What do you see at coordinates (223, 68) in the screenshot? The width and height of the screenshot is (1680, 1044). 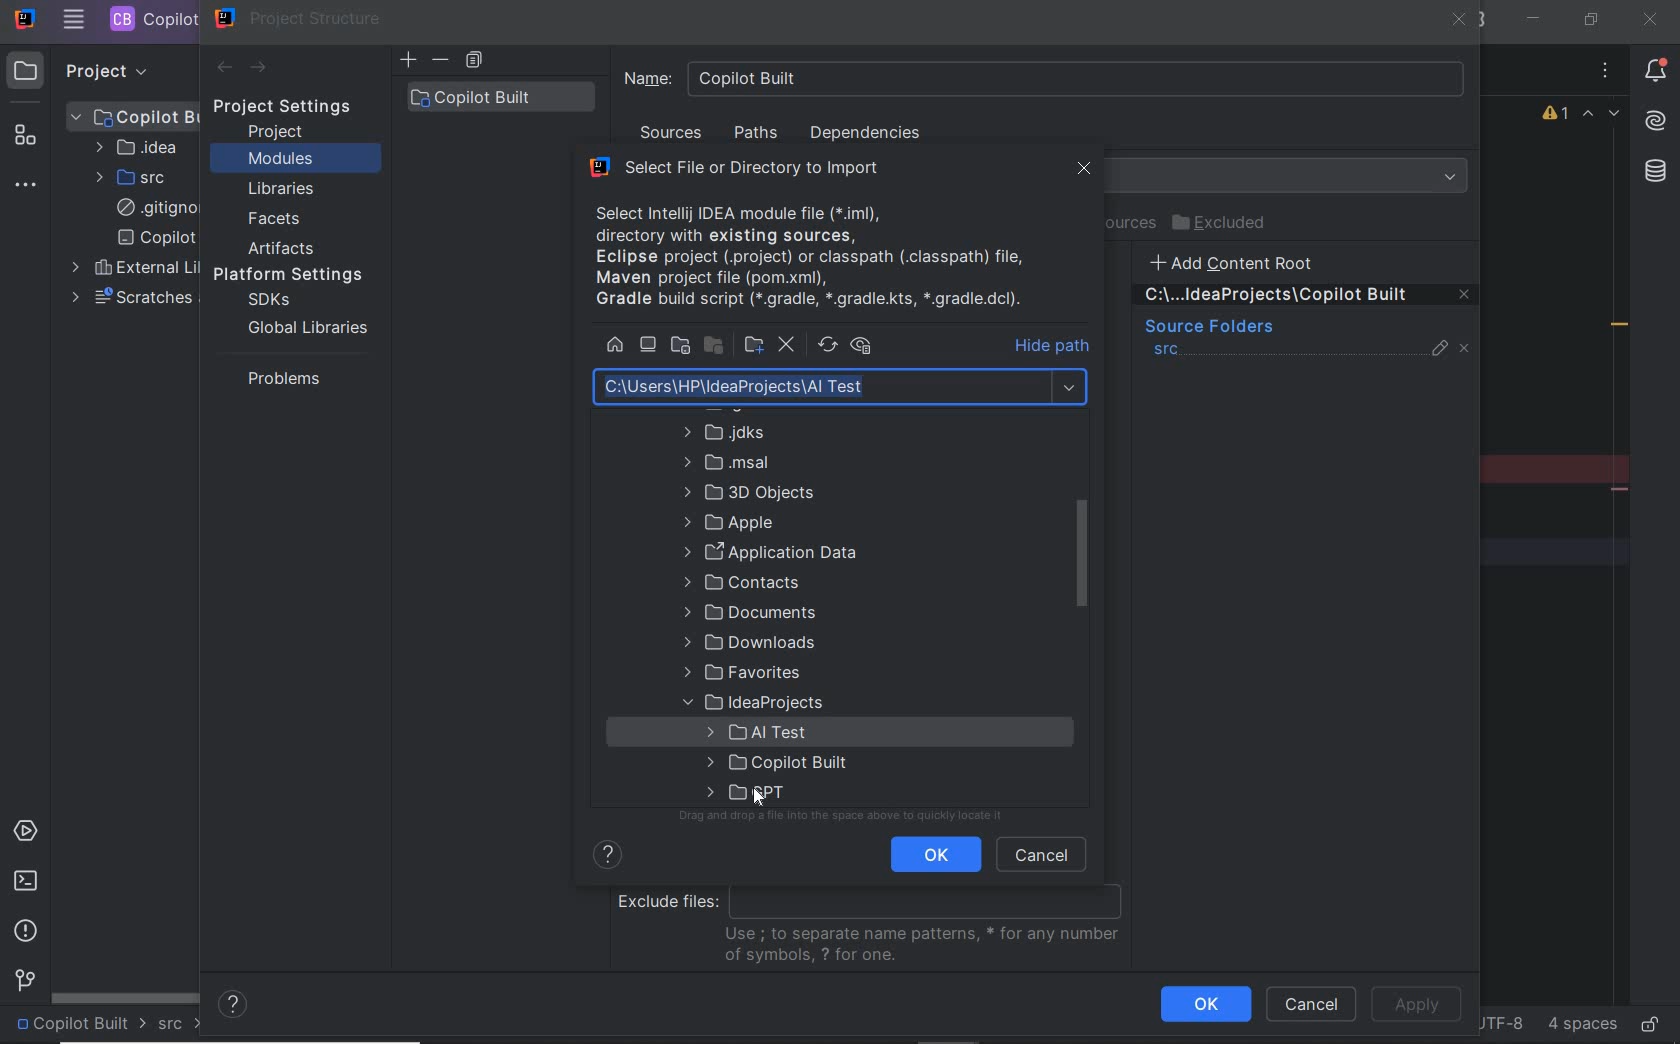 I see `back` at bounding box center [223, 68].